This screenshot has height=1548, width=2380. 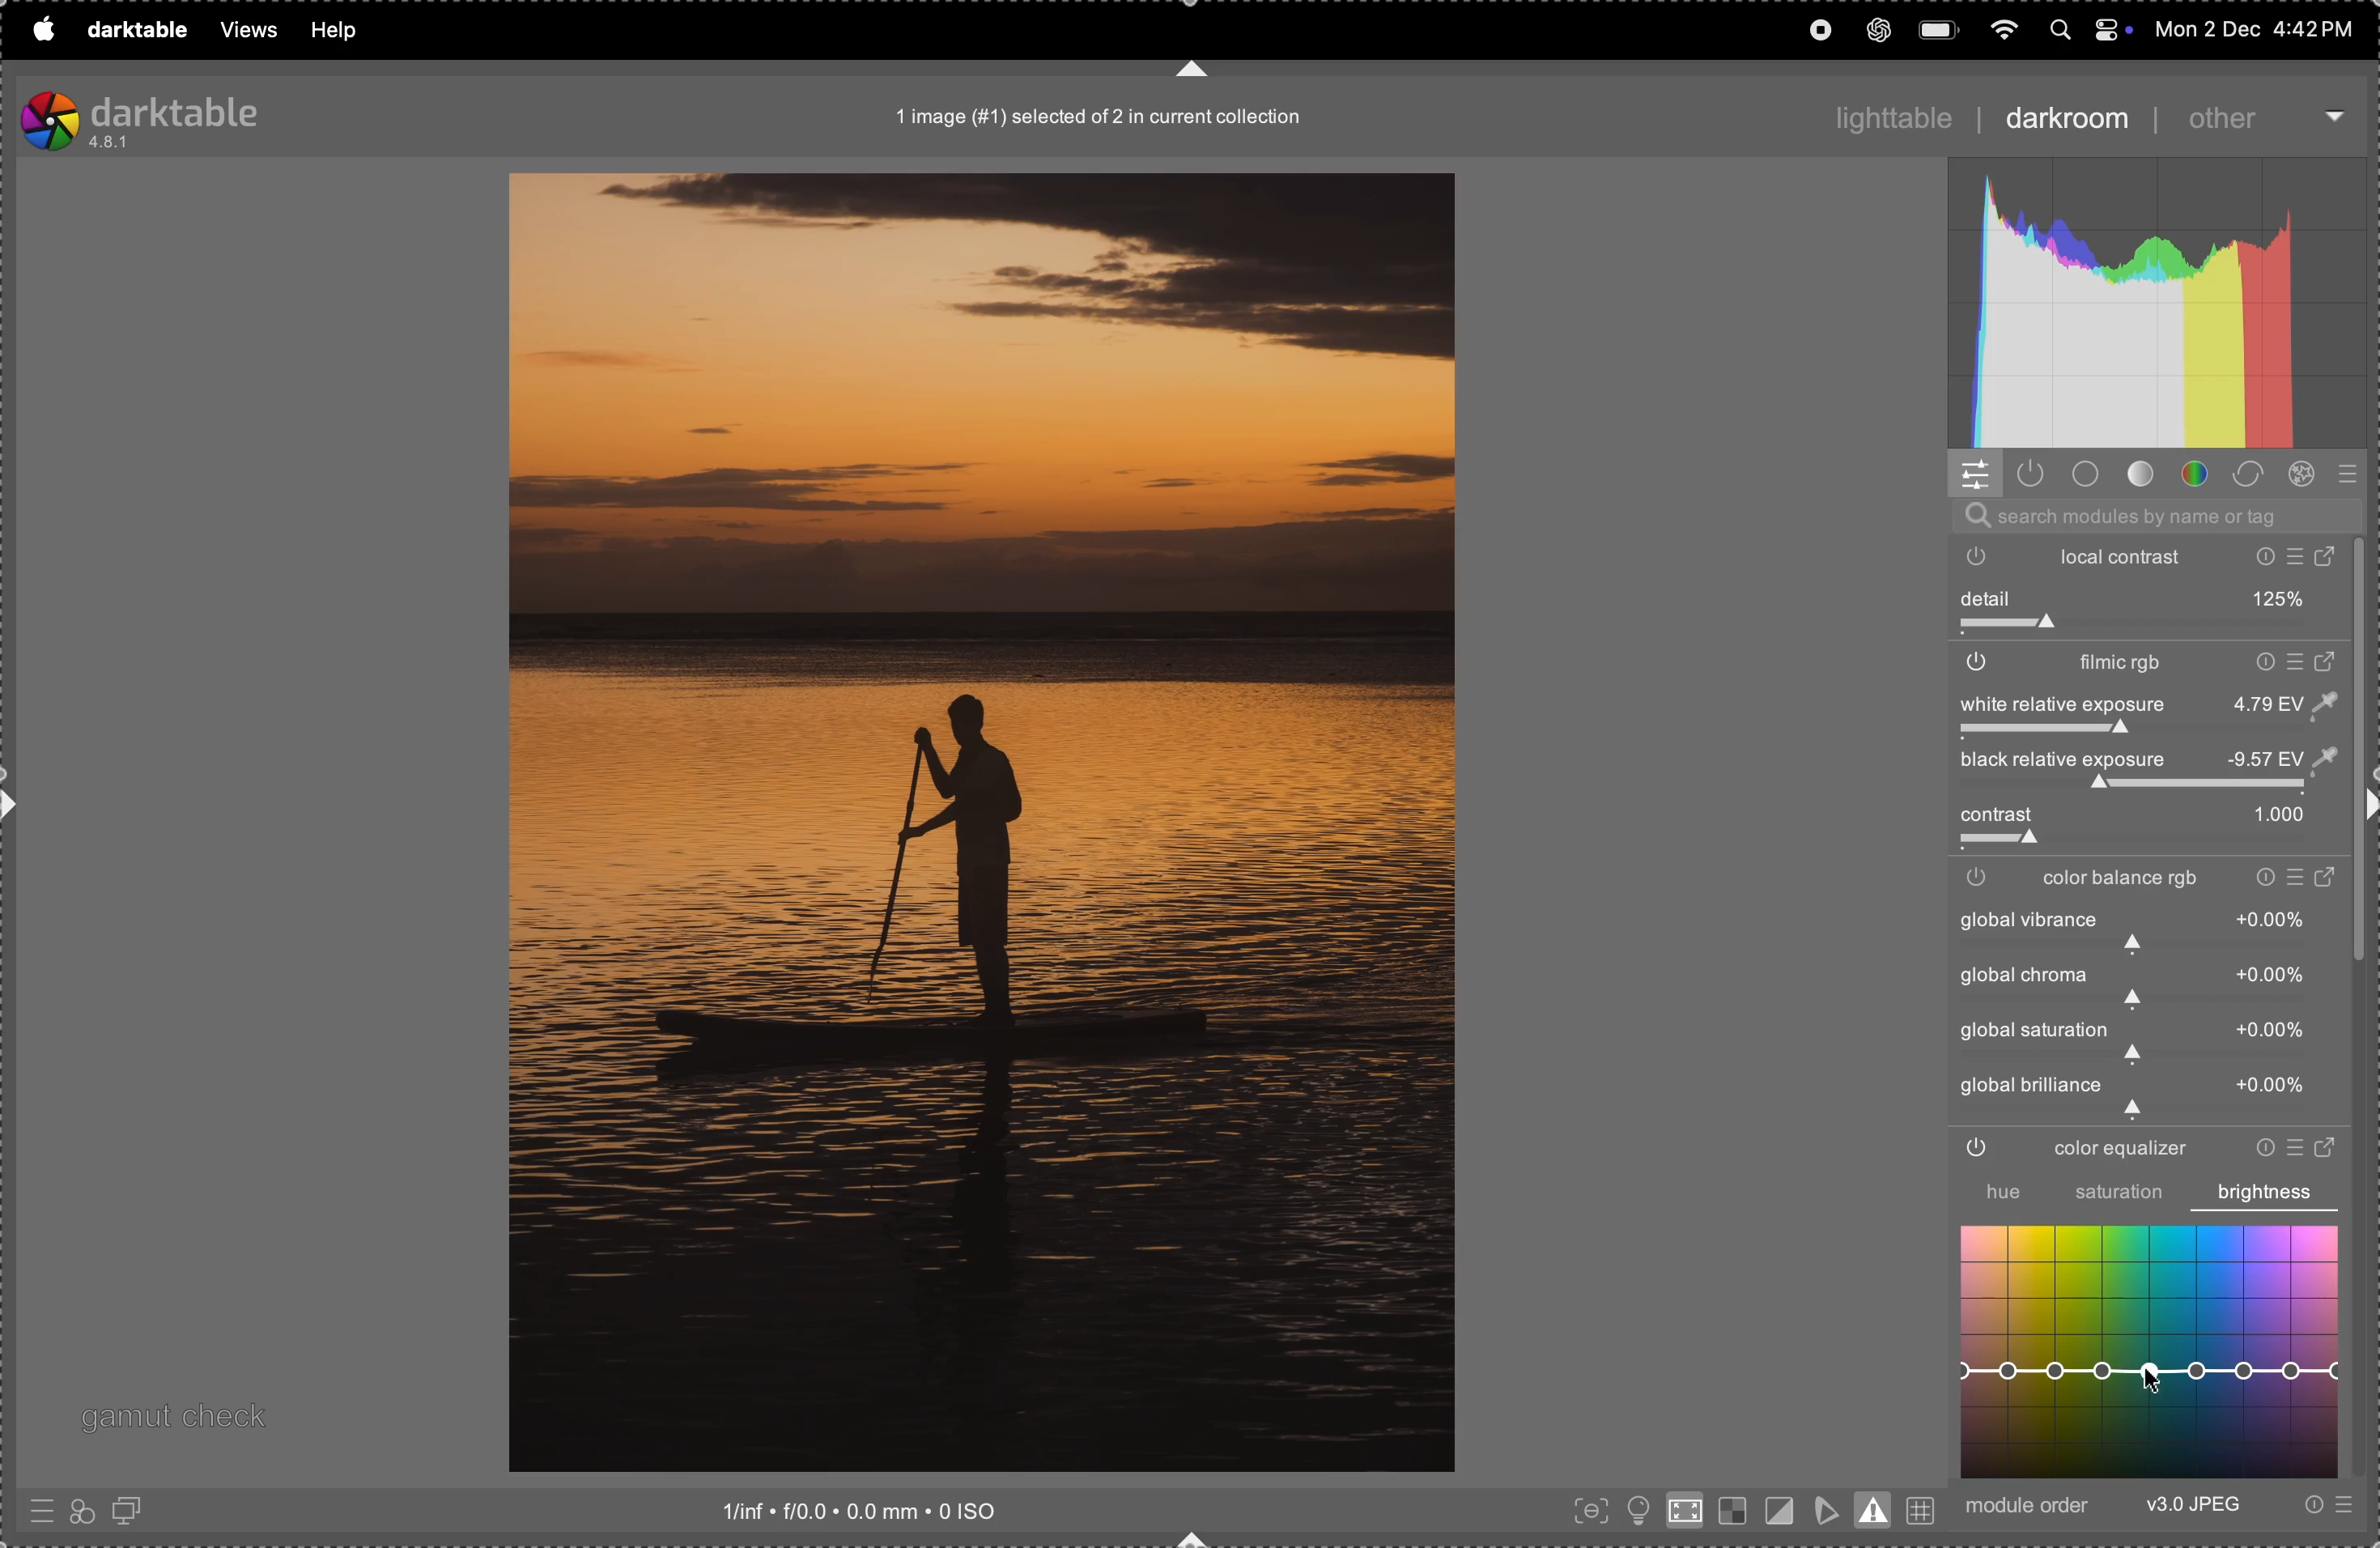 What do you see at coordinates (2157, 556) in the screenshot?
I see `local contrast` at bounding box center [2157, 556].